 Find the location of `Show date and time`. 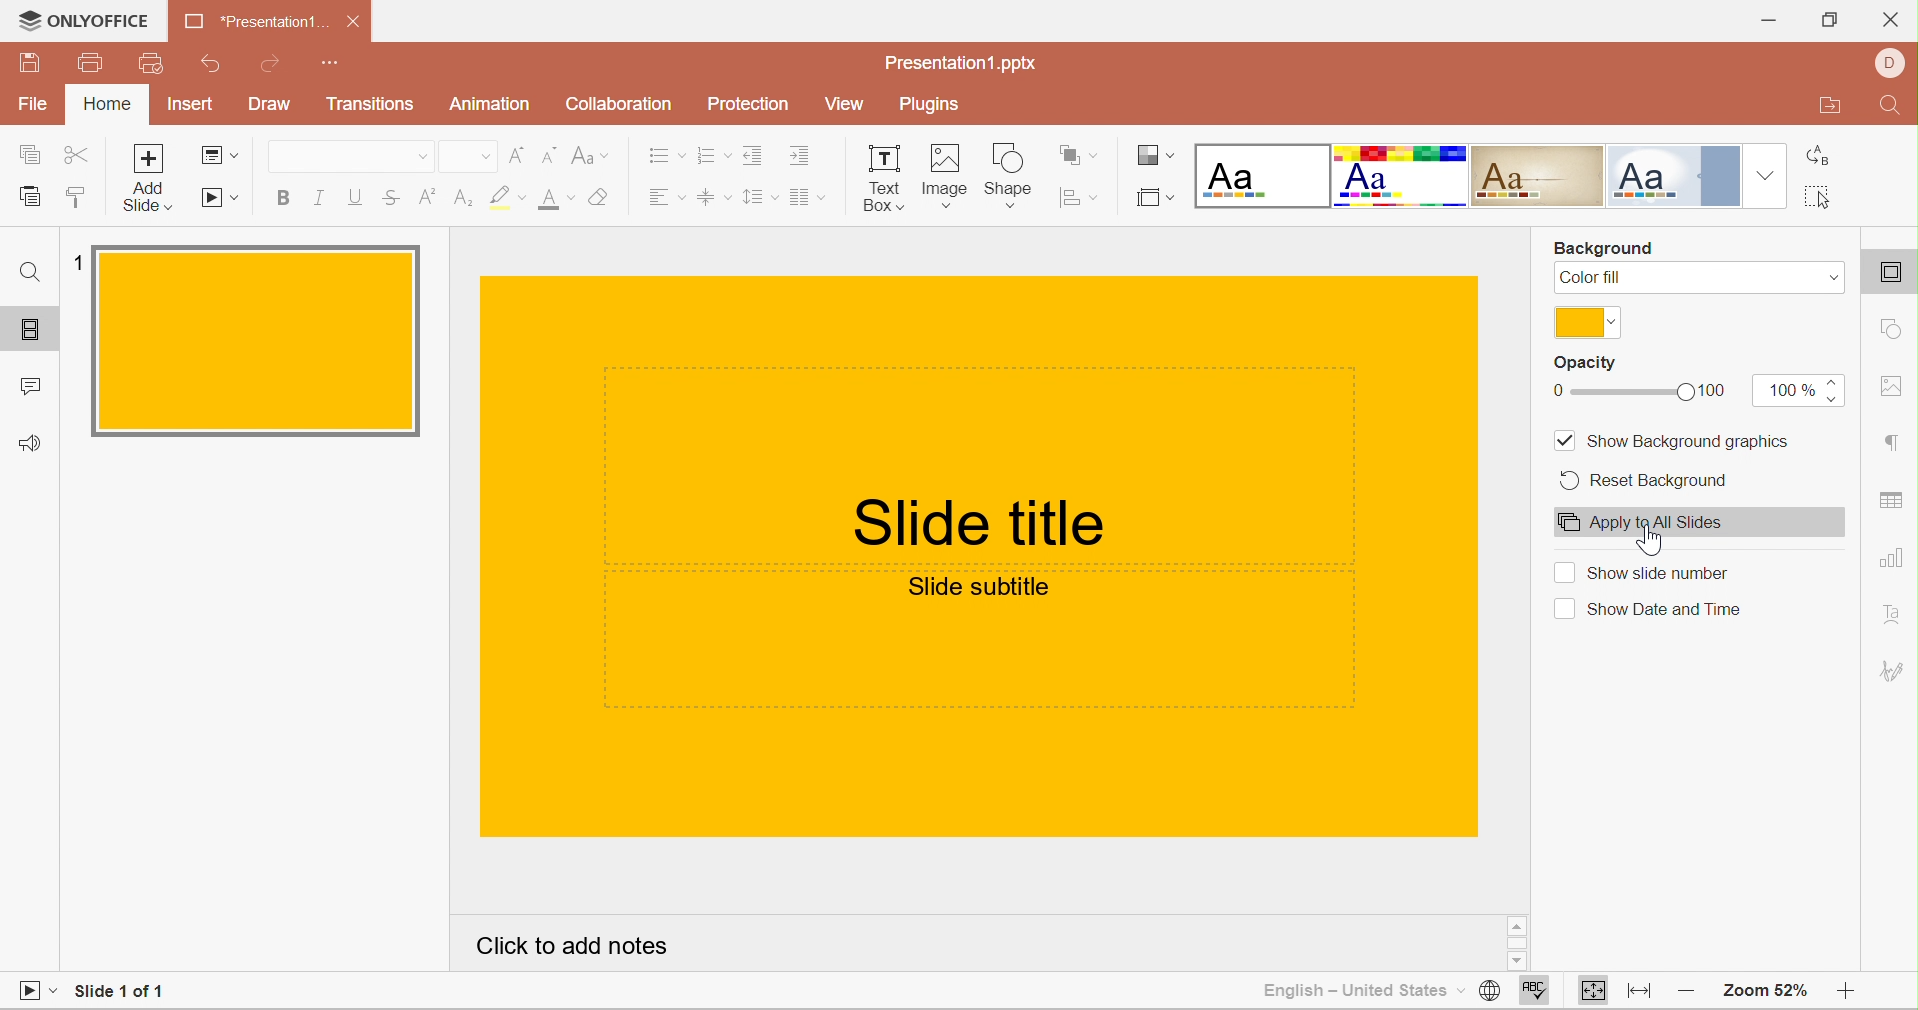

Show date and time is located at coordinates (1647, 610).